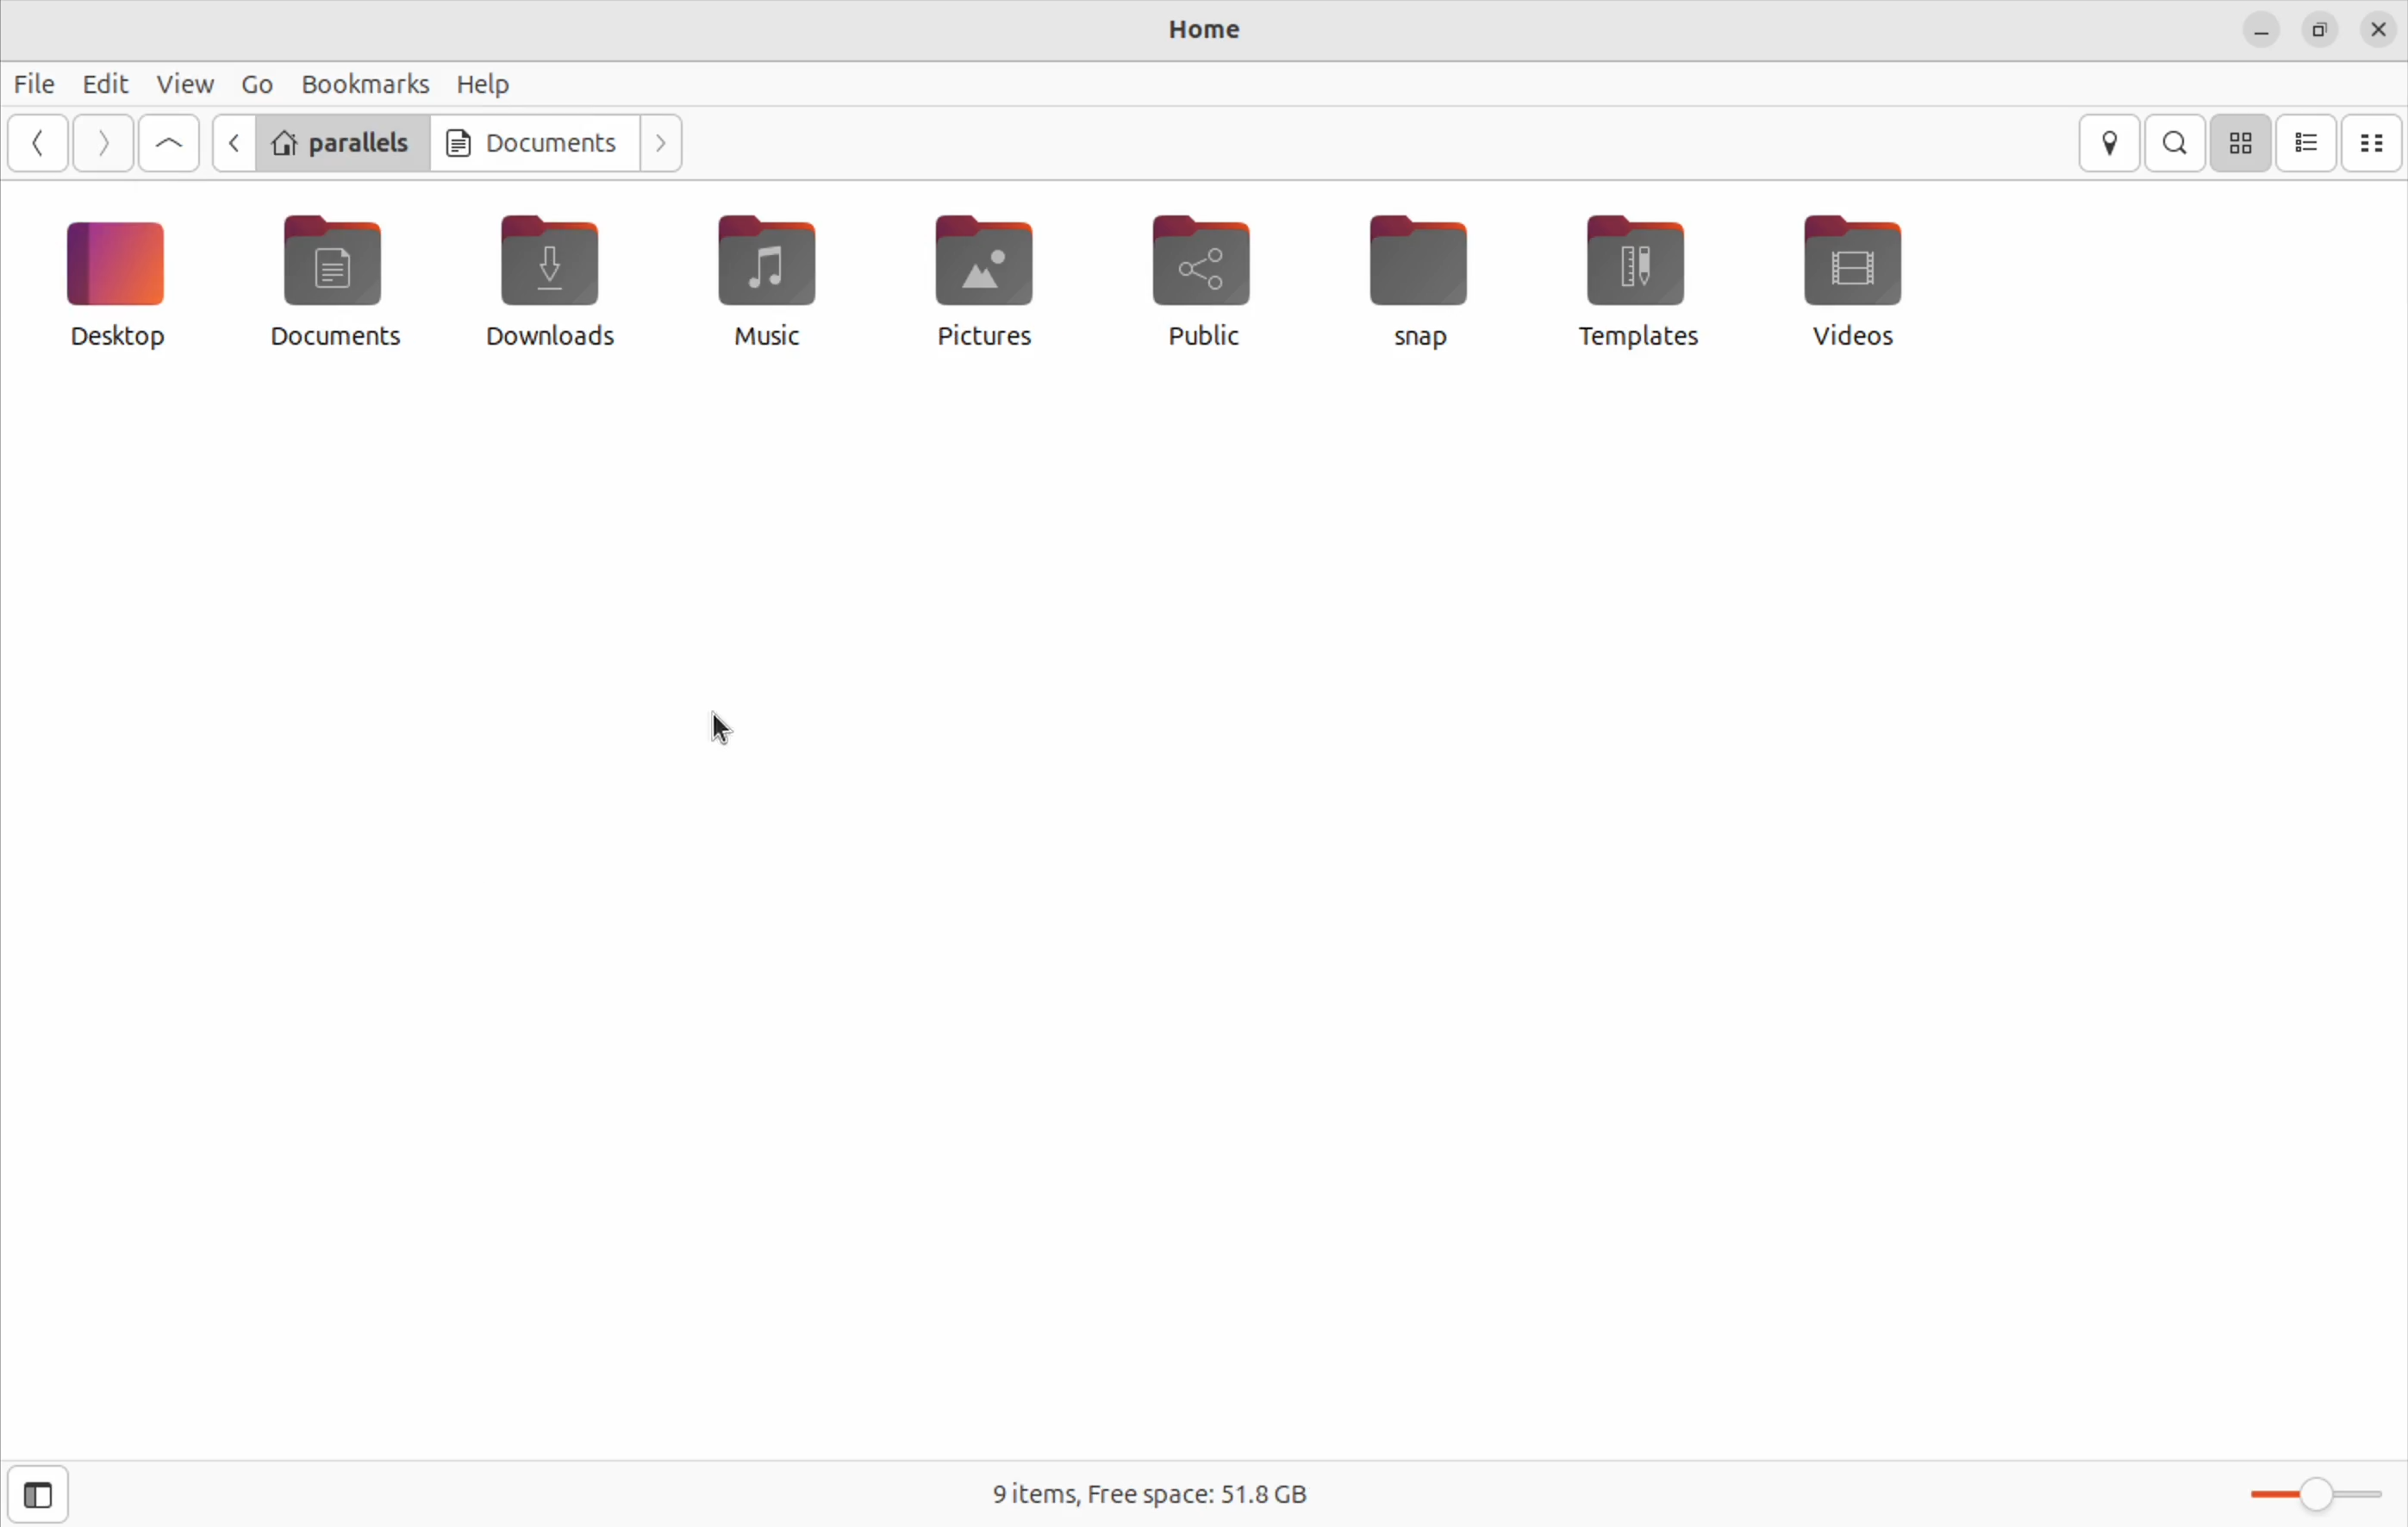  Describe the element at coordinates (791, 282) in the screenshot. I see `music` at that location.